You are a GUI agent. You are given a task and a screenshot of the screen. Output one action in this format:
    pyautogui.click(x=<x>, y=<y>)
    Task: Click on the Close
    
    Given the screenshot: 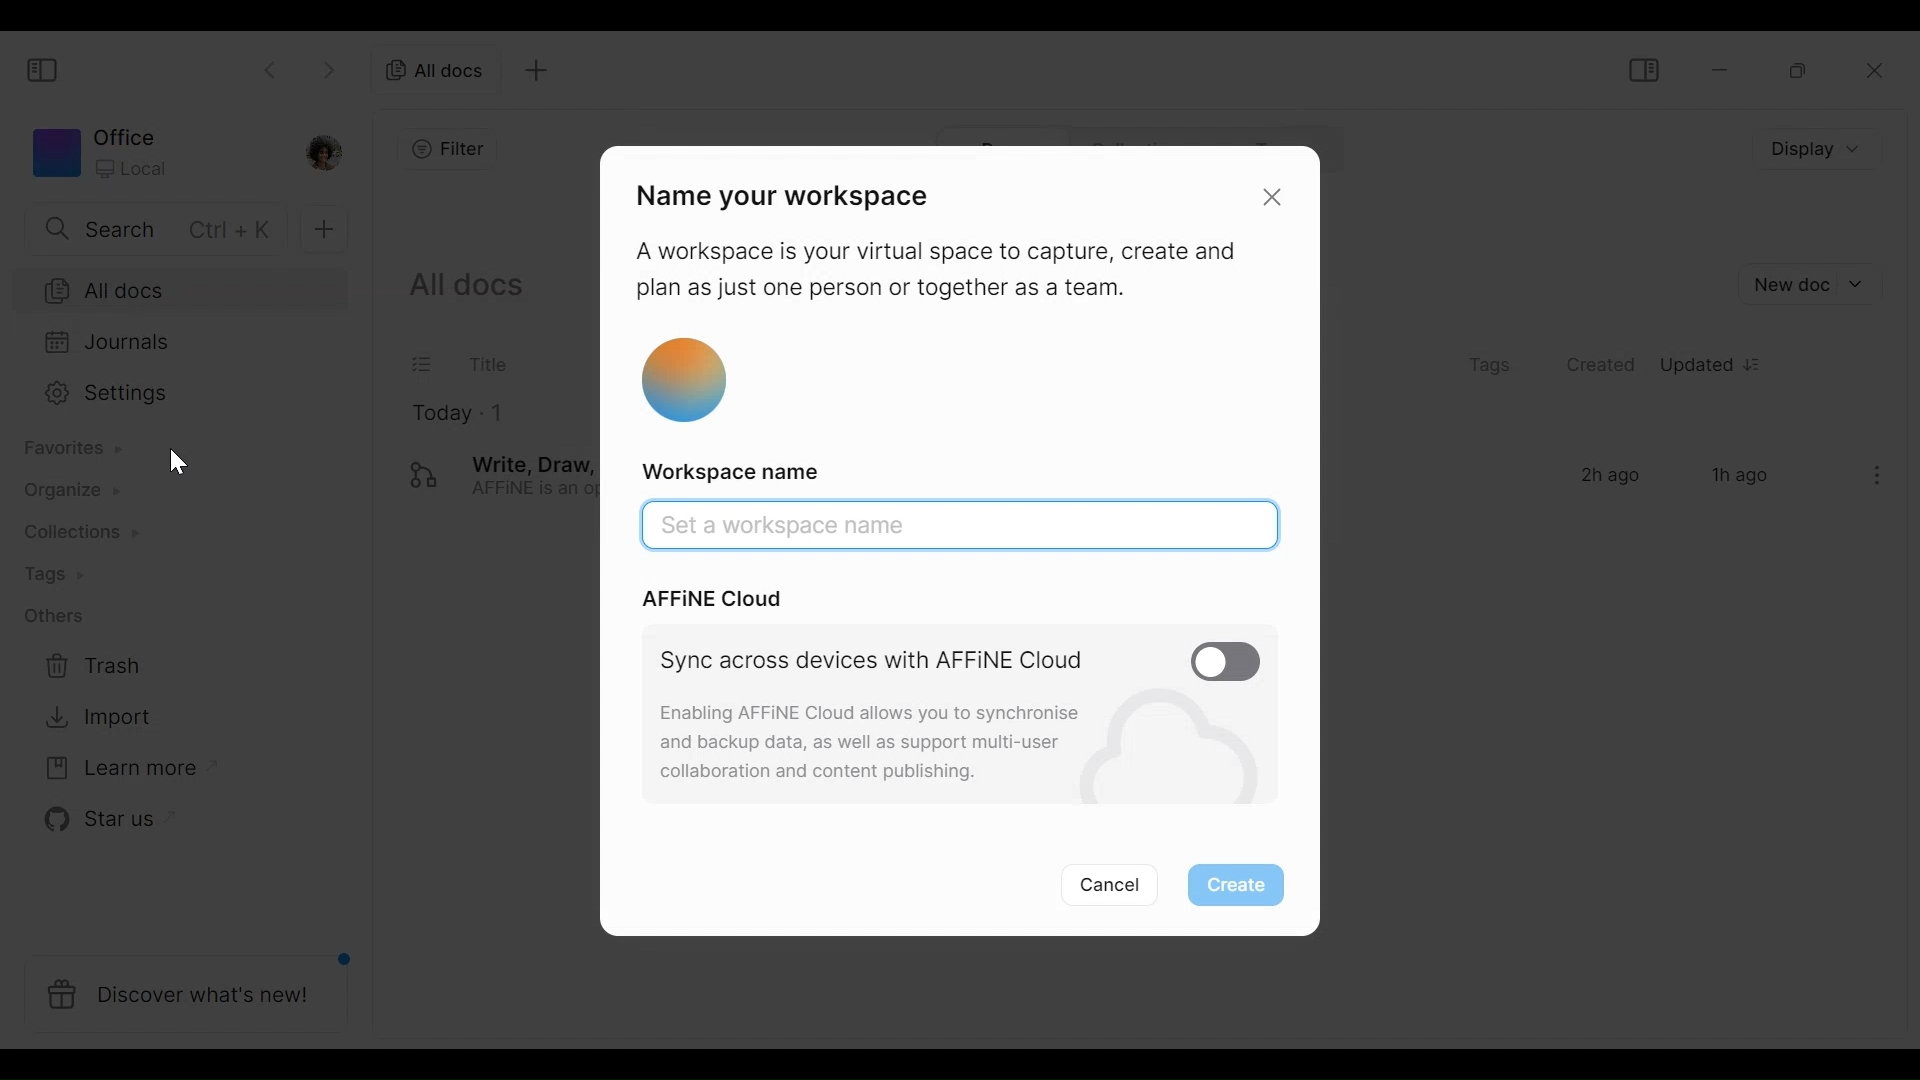 What is the action you would take?
    pyautogui.click(x=1874, y=69)
    